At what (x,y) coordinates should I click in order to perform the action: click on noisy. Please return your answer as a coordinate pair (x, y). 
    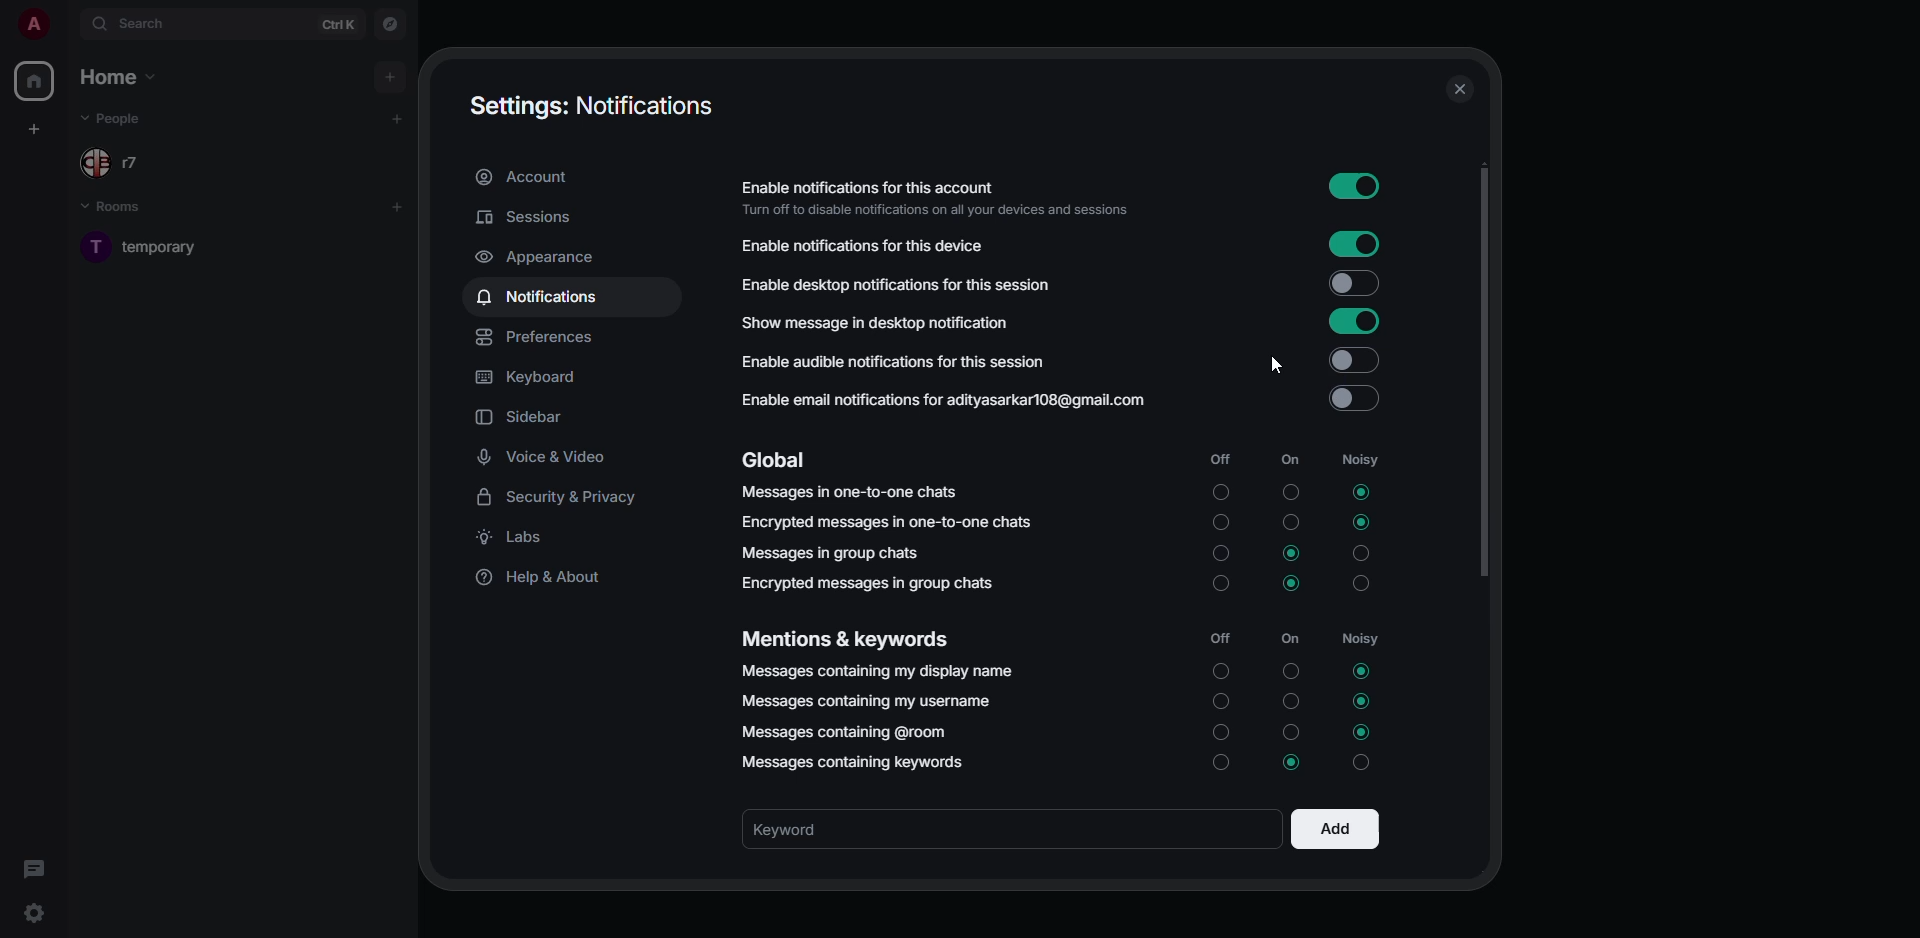
    Looking at the image, I should click on (1363, 639).